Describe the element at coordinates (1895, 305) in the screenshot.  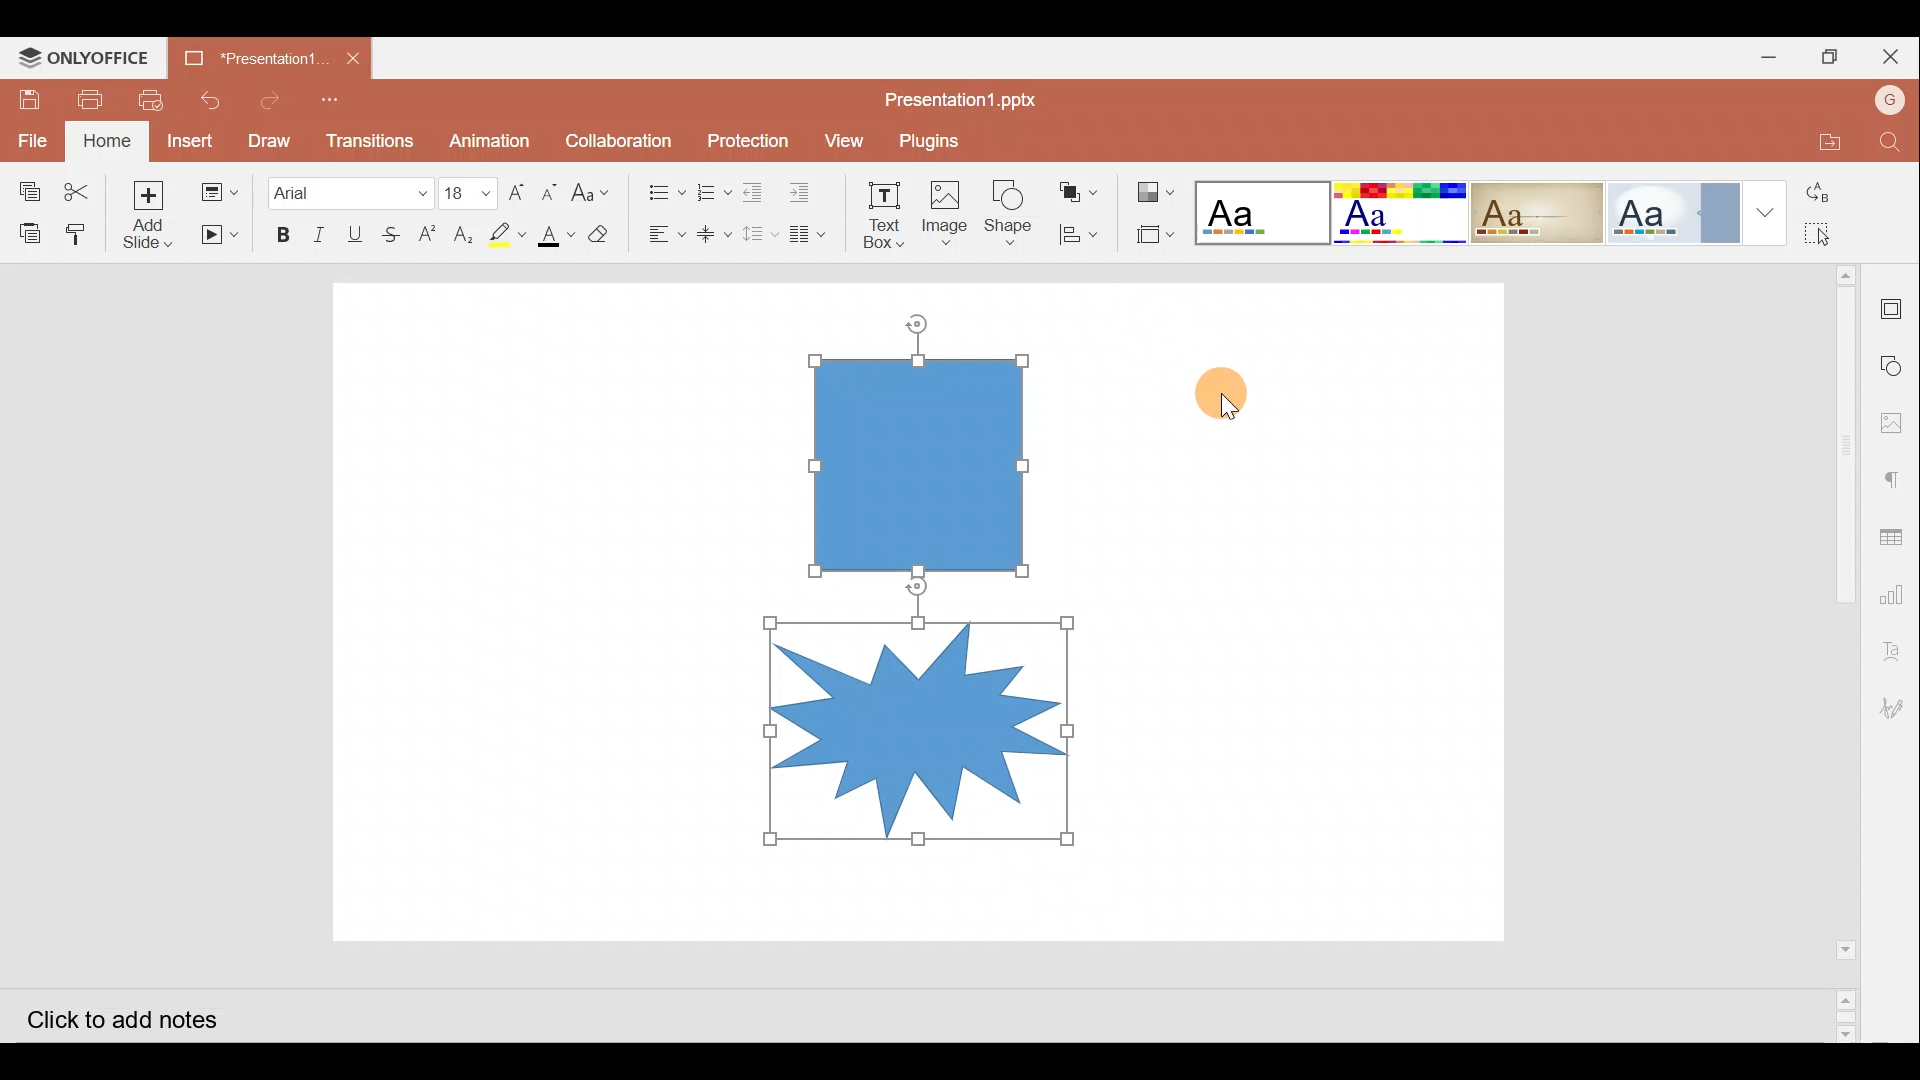
I see `Slide settings` at that location.